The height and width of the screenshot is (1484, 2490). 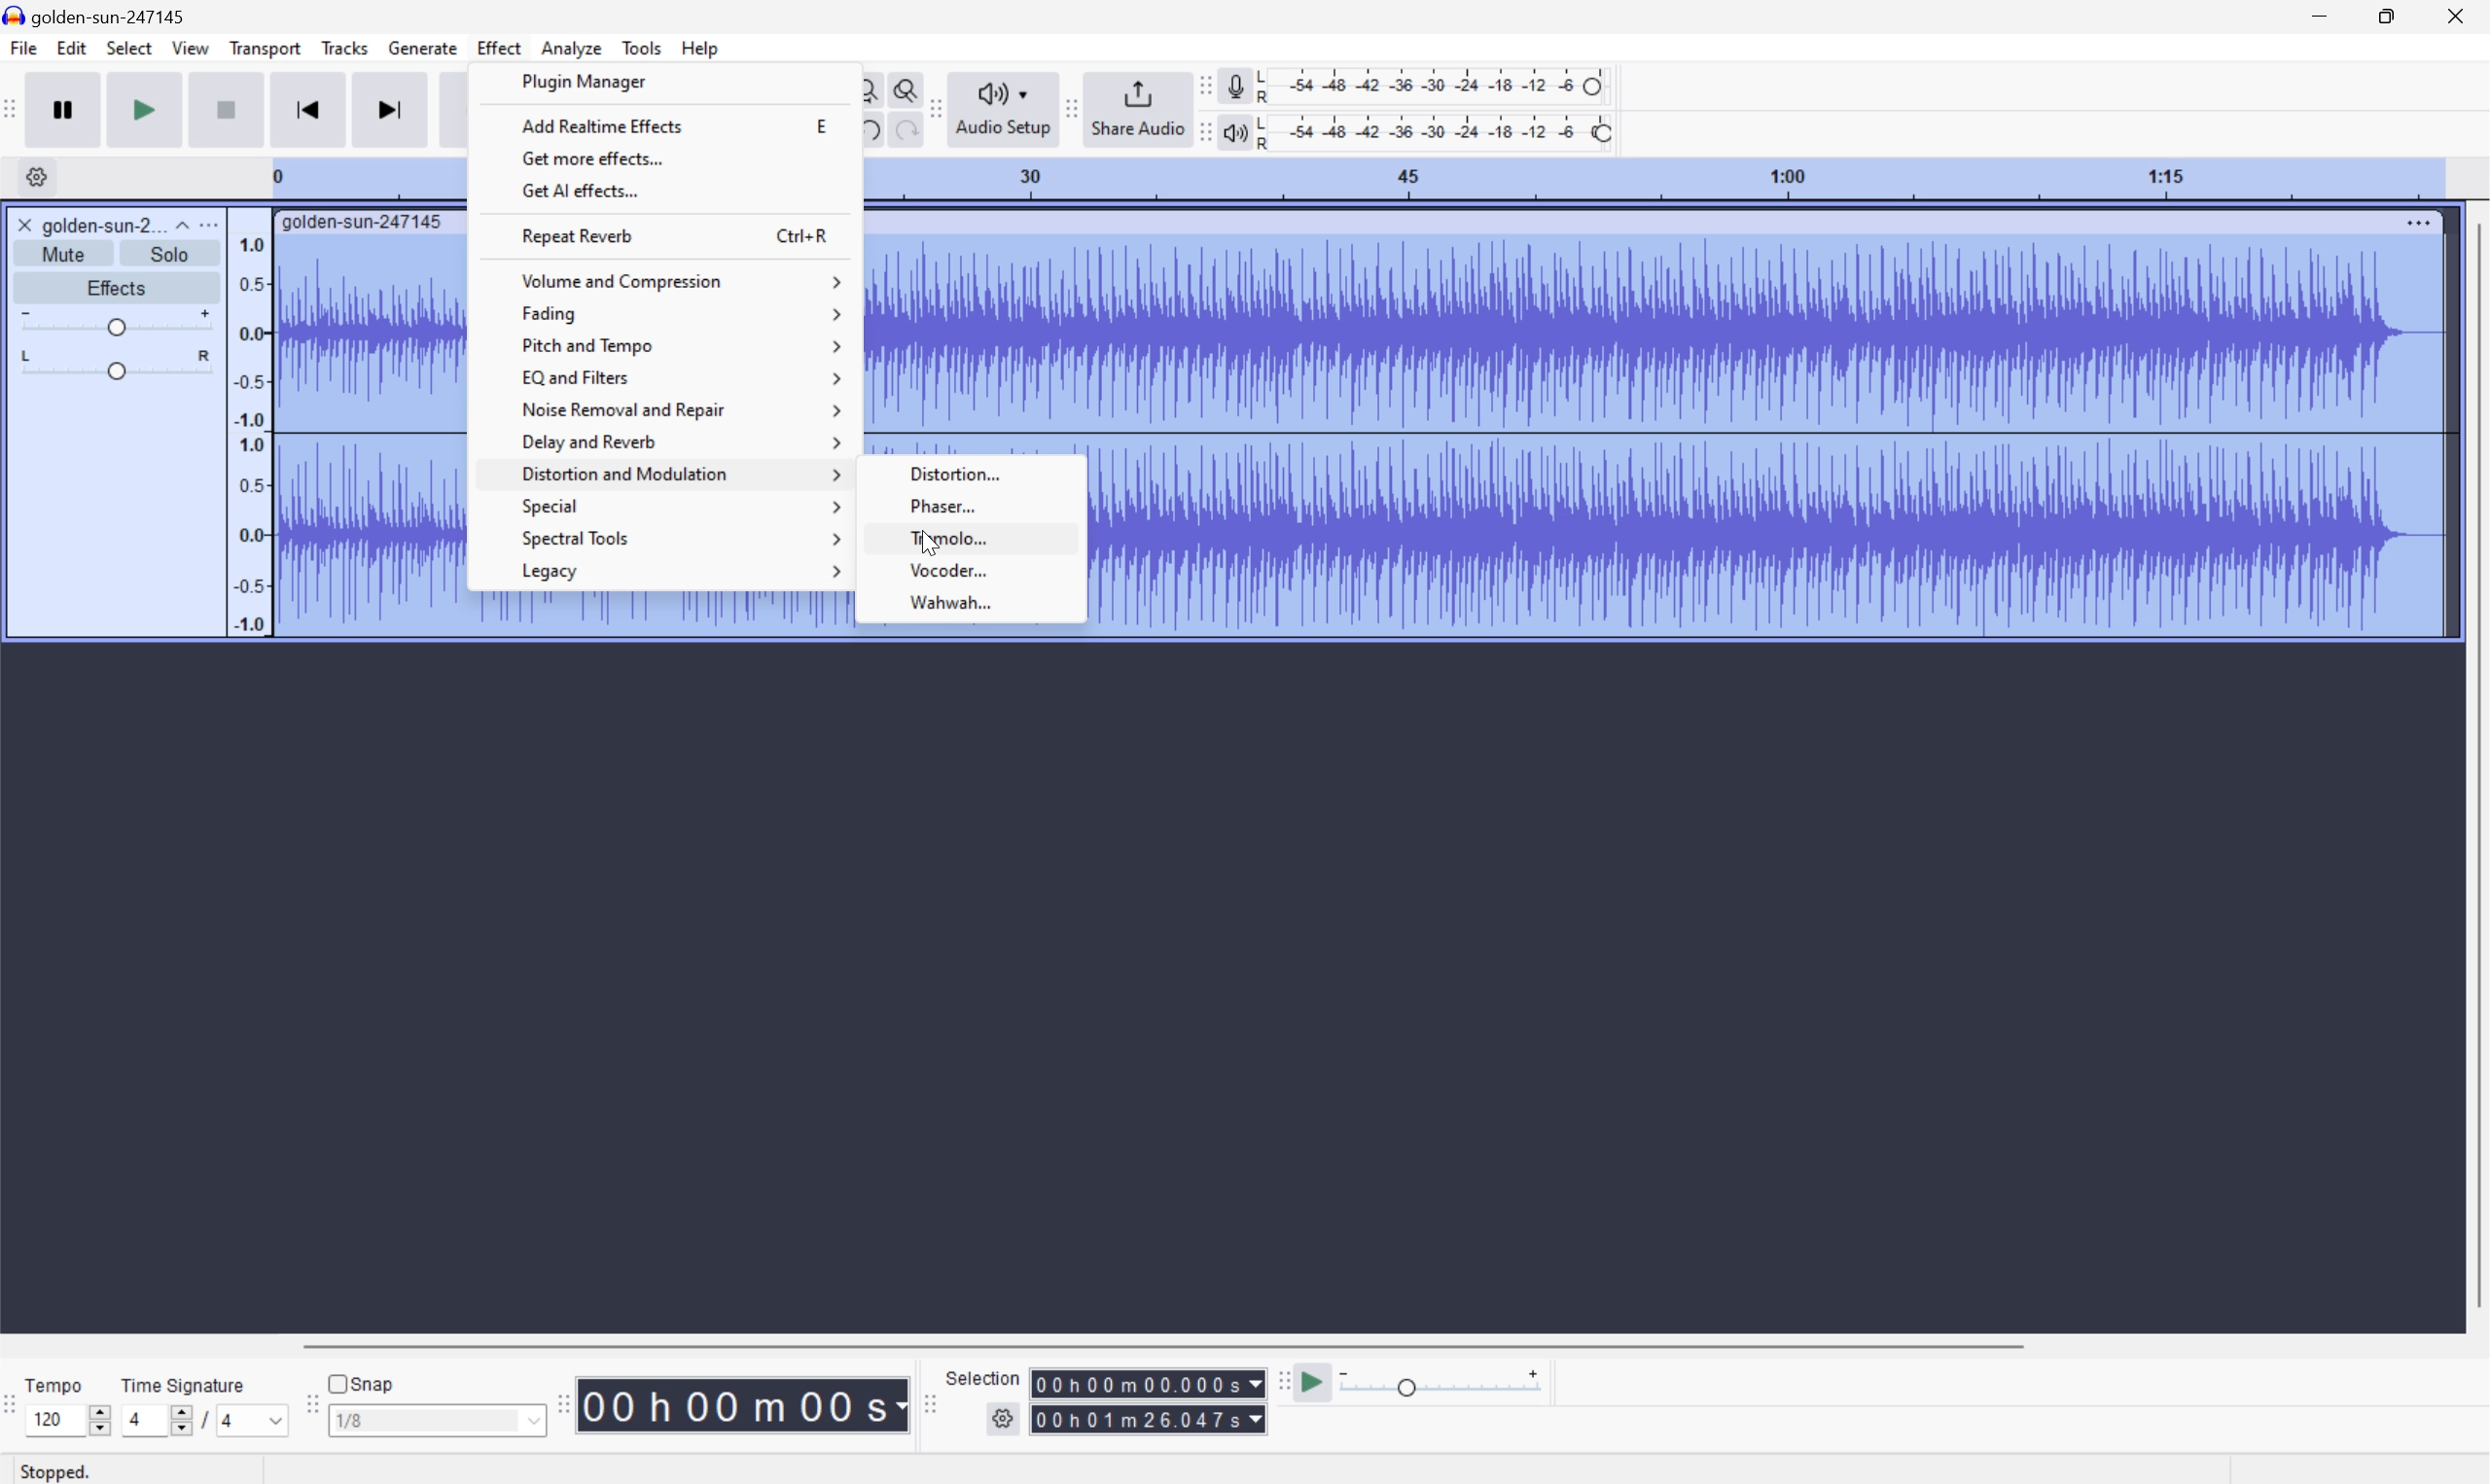 What do you see at coordinates (599, 123) in the screenshot?
I see `Add realtime effects` at bounding box center [599, 123].